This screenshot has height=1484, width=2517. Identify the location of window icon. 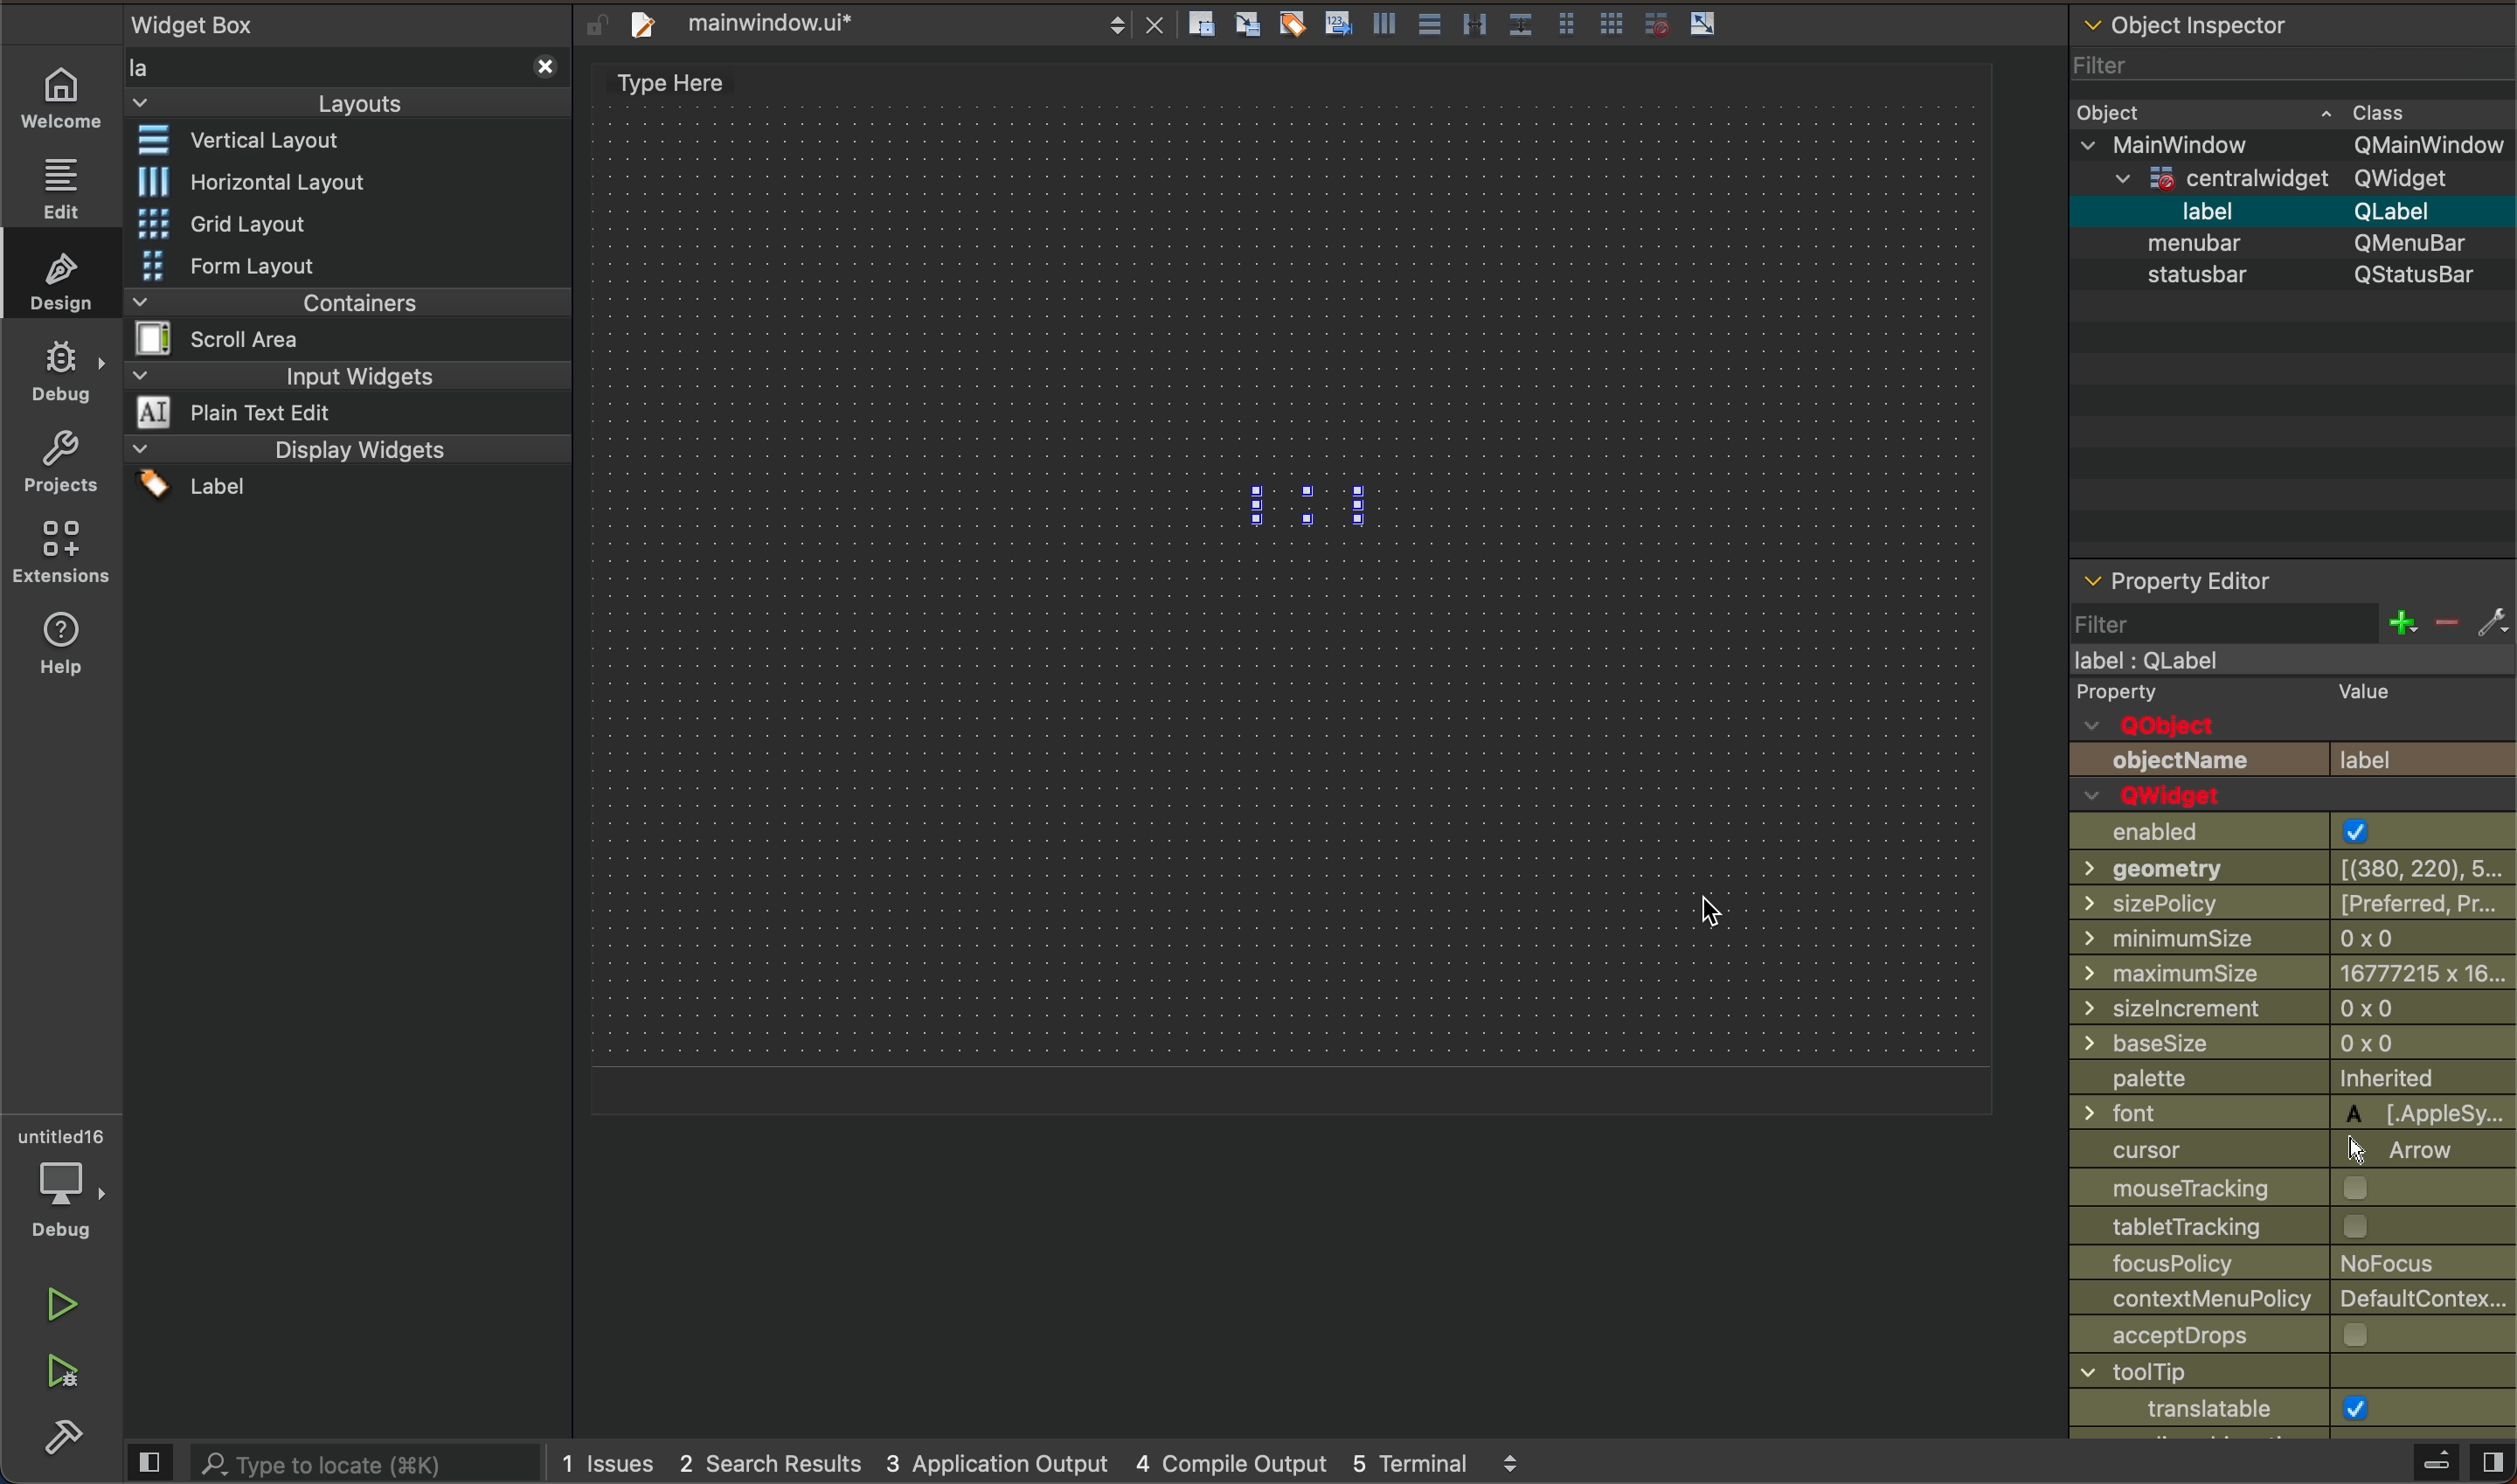
(2291, 1407).